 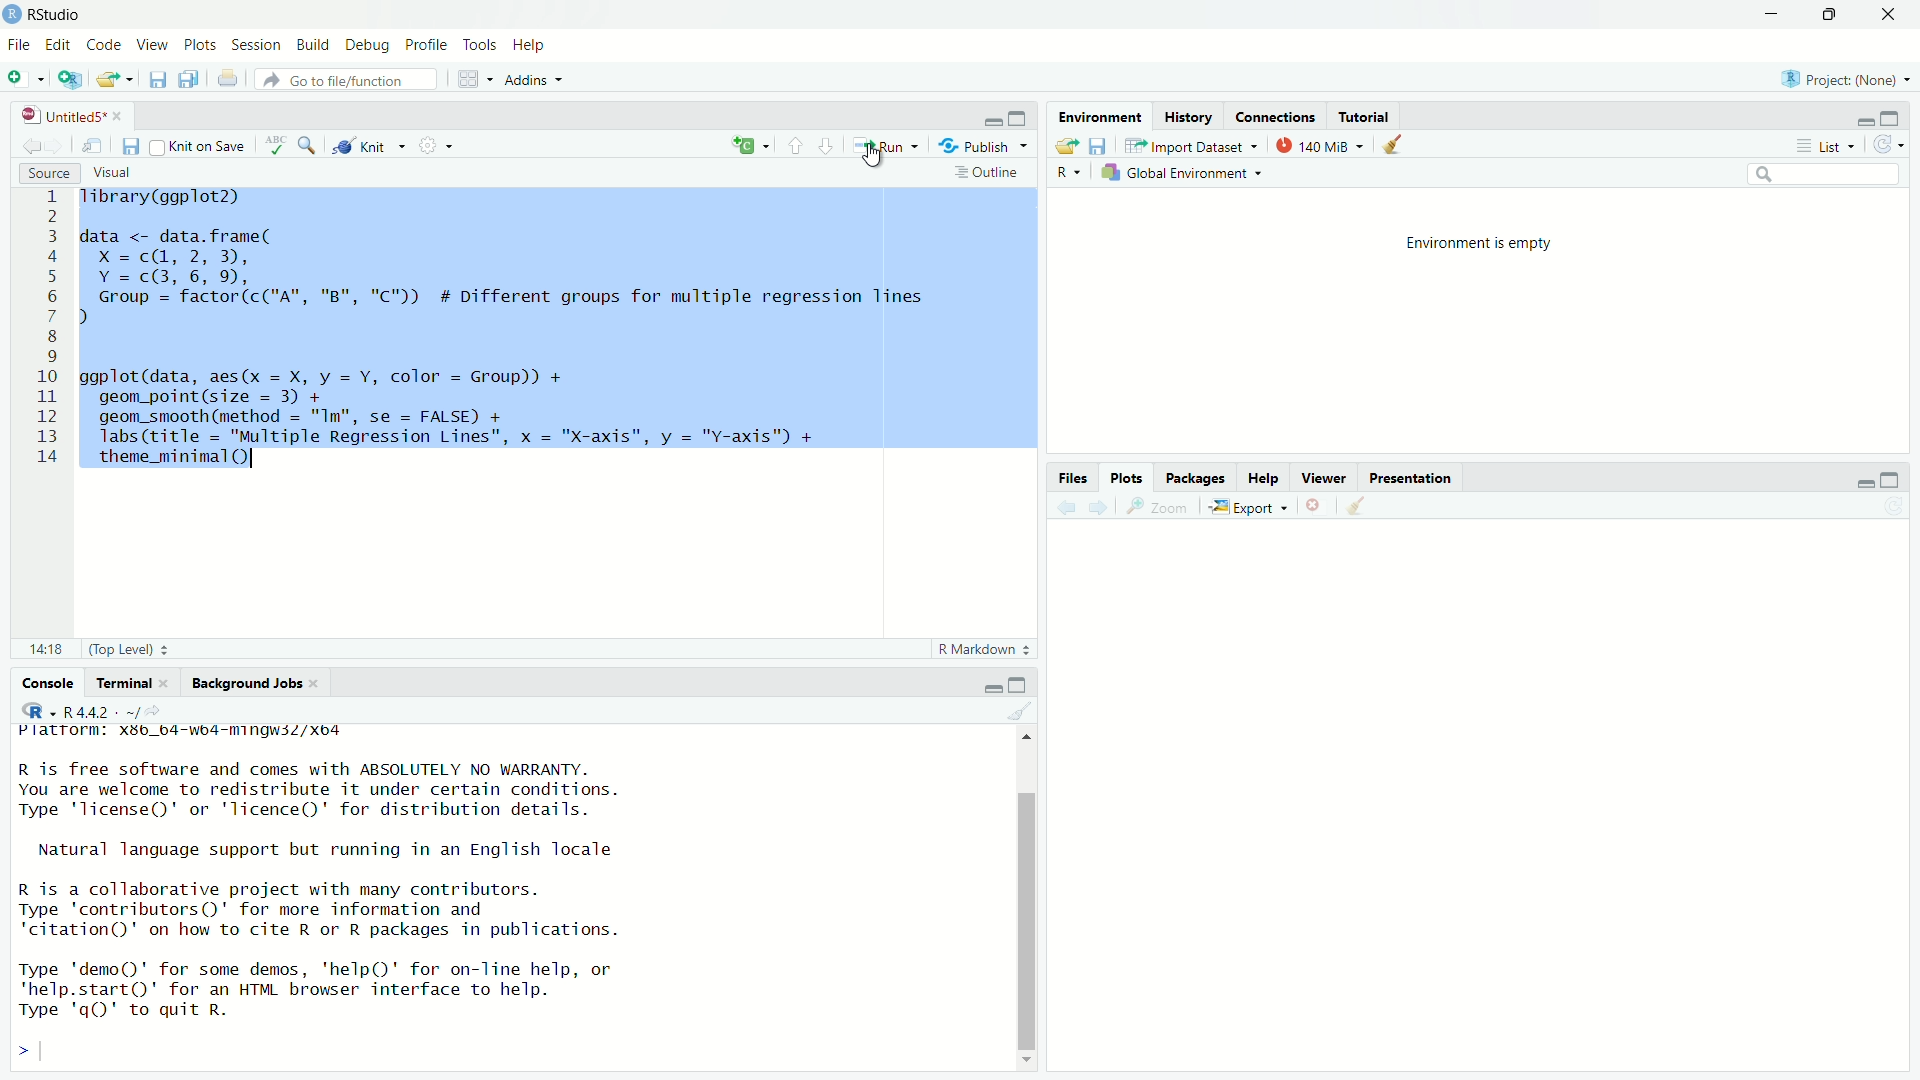 I want to click on Global Environment ~, so click(x=1184, y=171).